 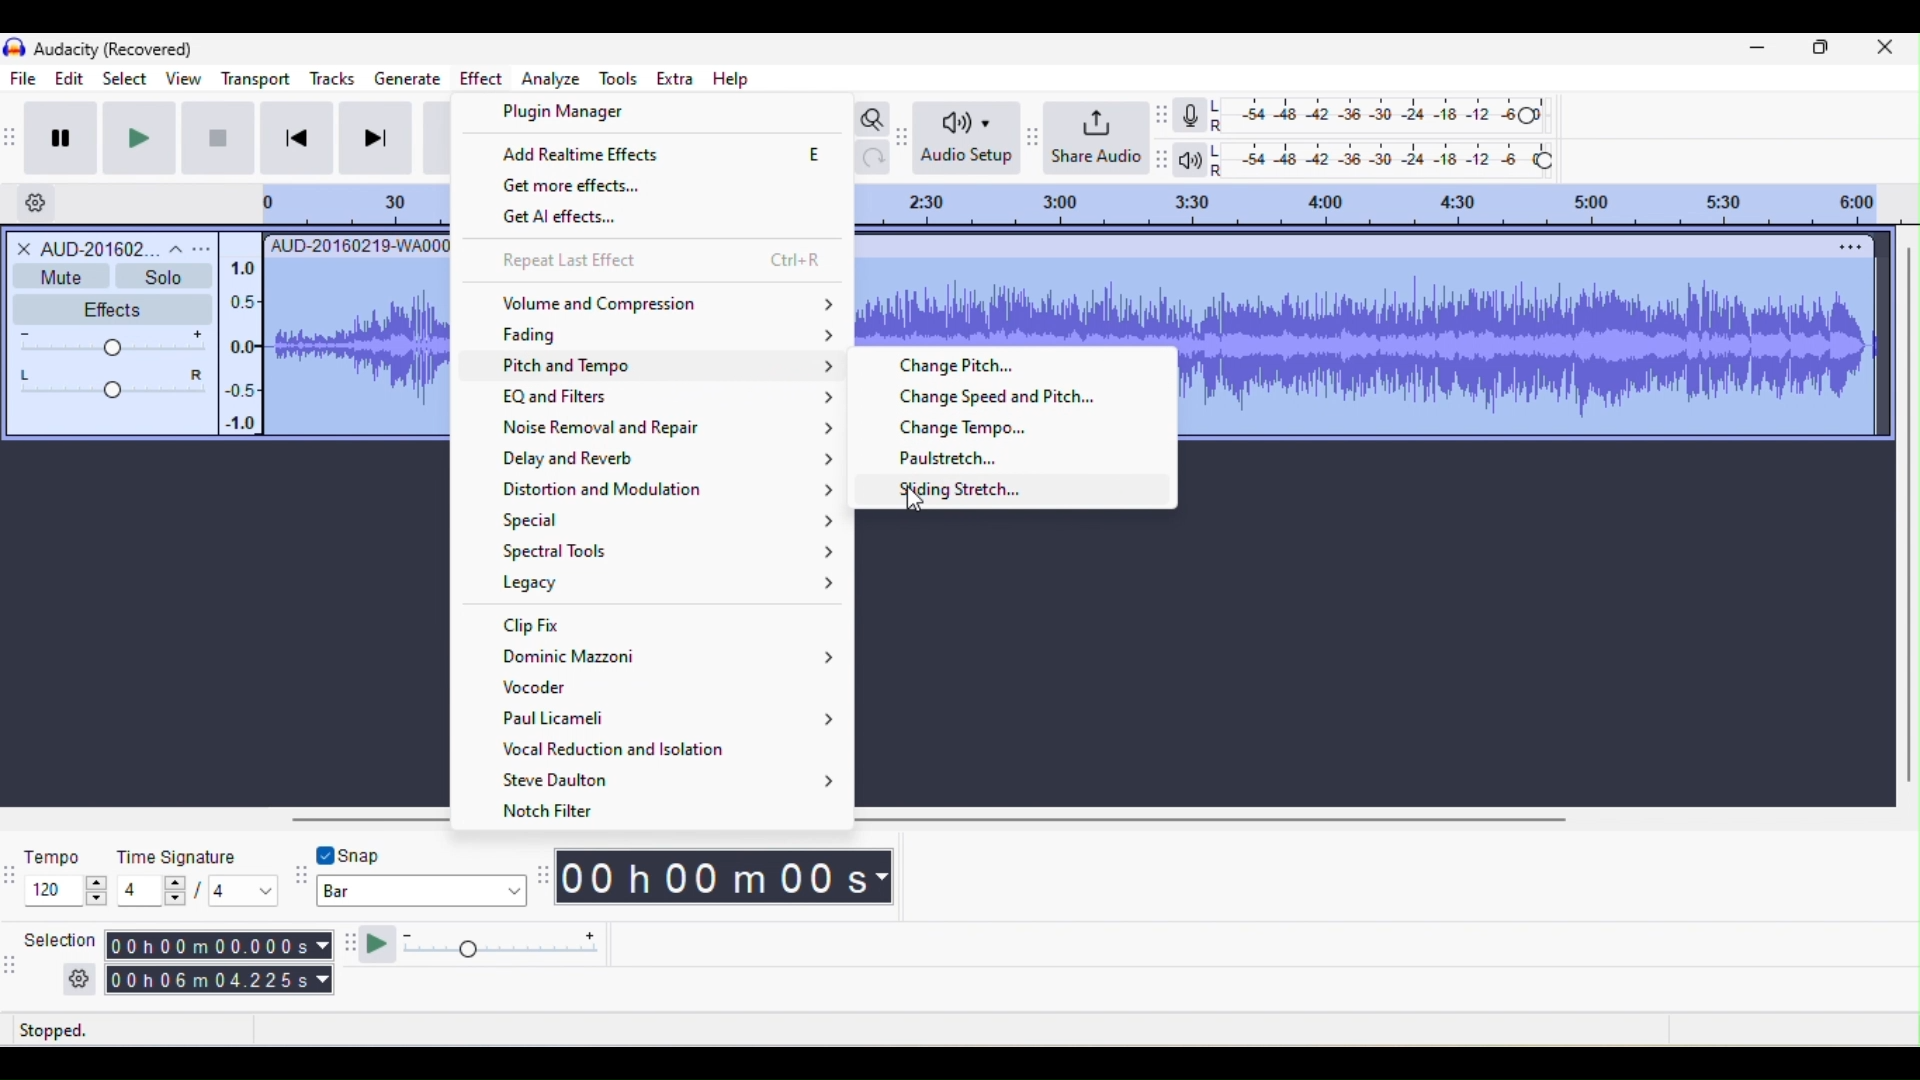 I want to click on tempo, so click(x=64, y=874).